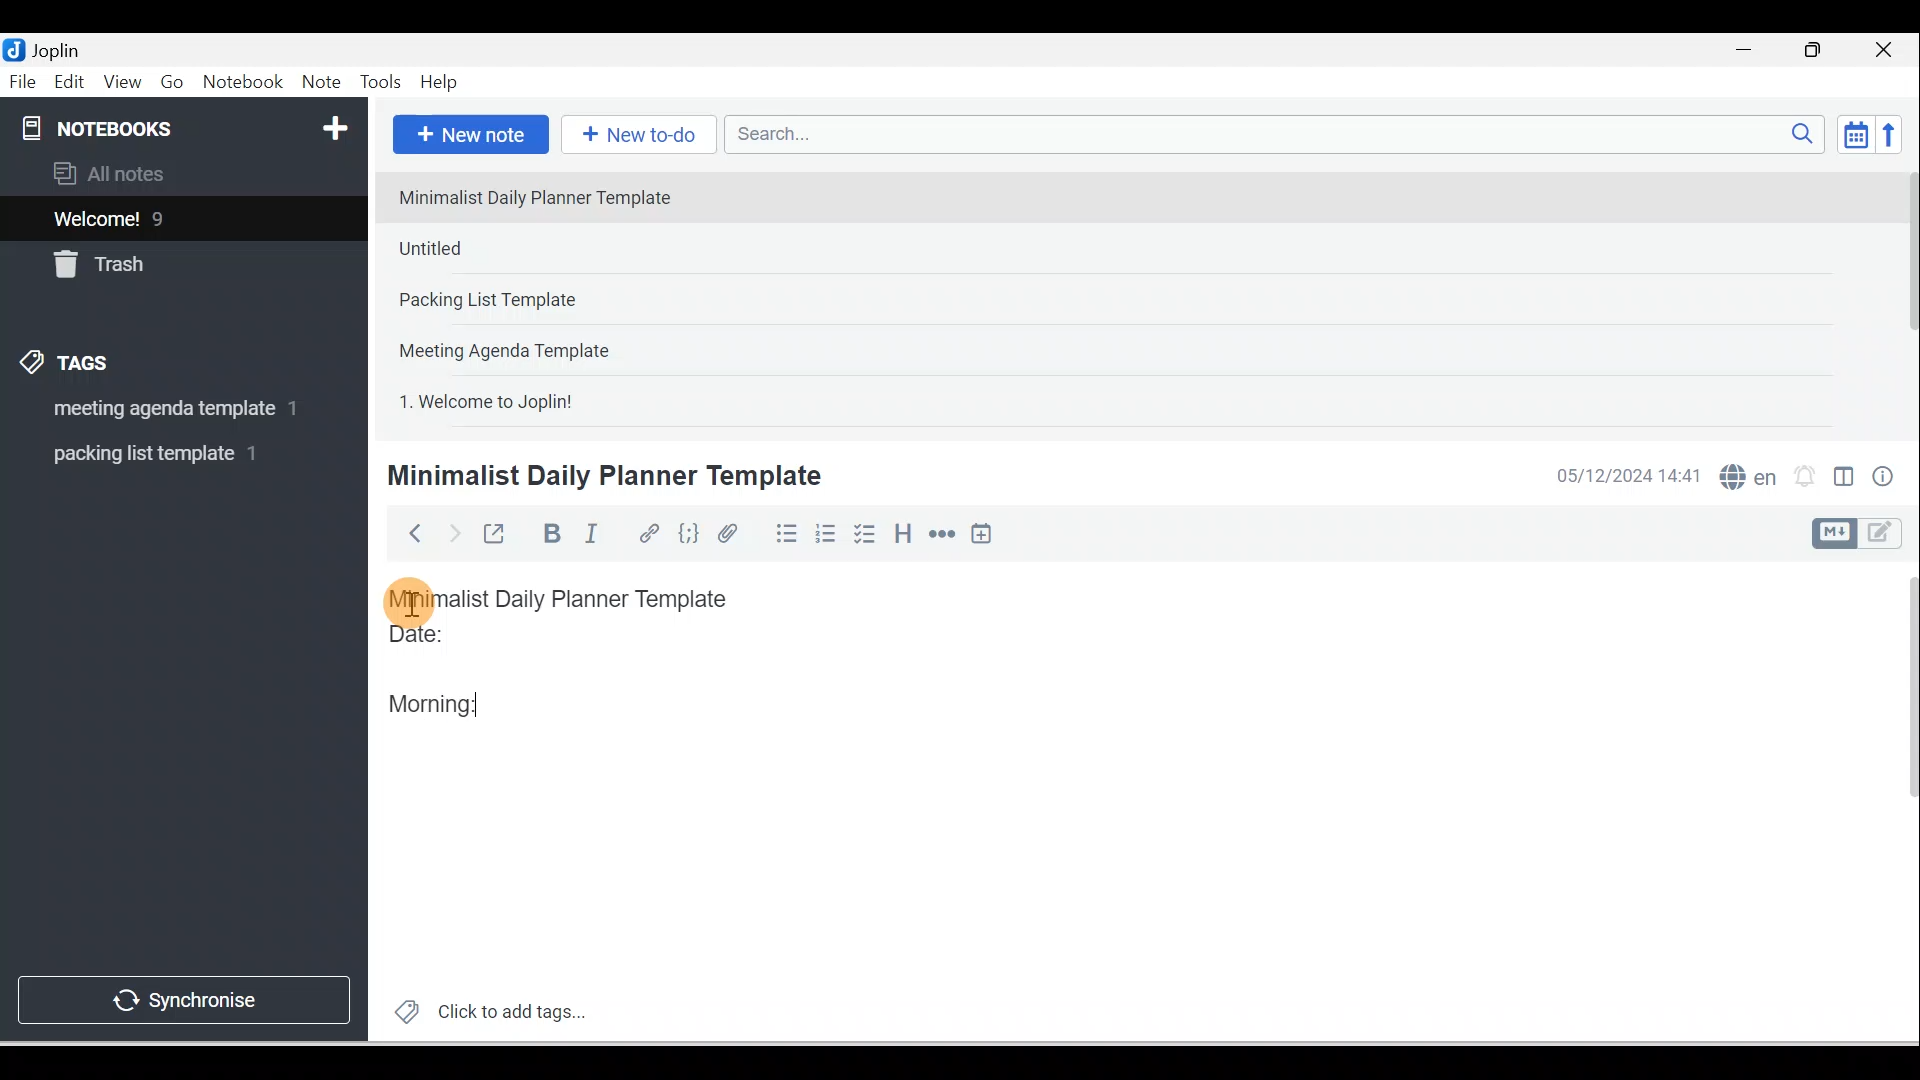 The width and height of the screenshot is (1920, 1080). What do you see at coordinates (601, 476) in the screenshot?
I see `Minimalist Daily Planner Template` at bounding box center [601, 476].